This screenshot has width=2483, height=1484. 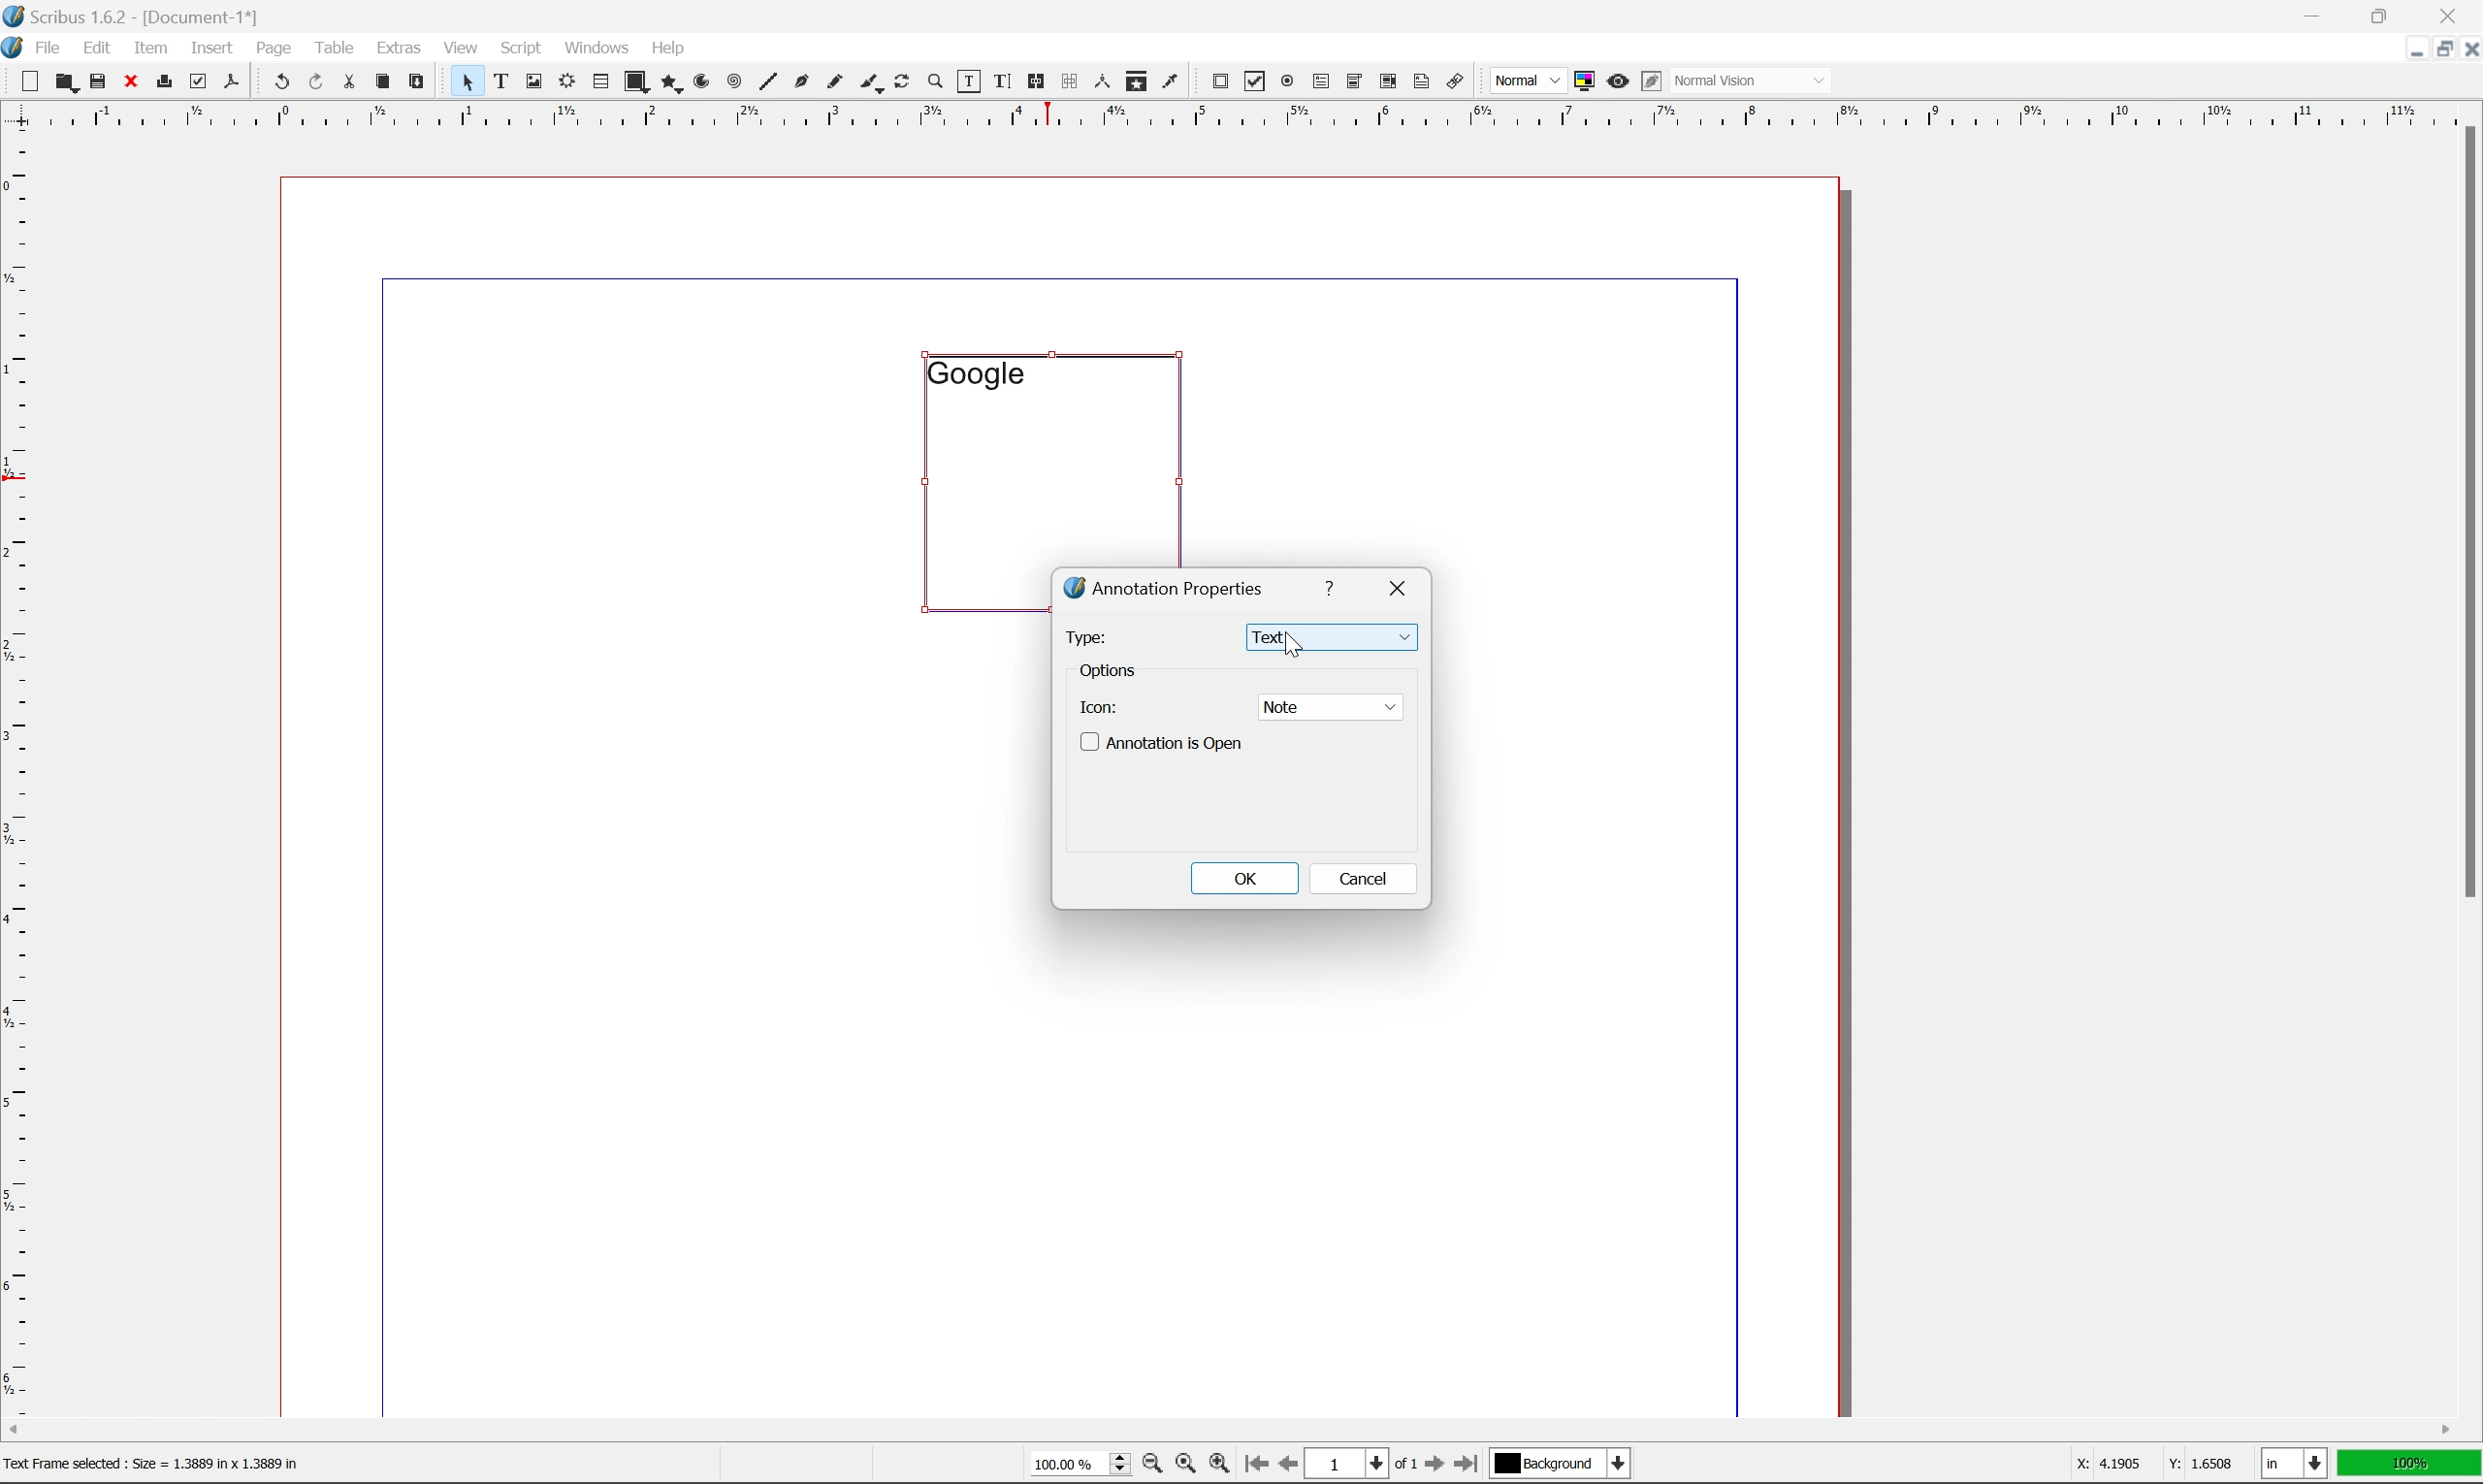 I want to click on shape, so click(x=638, y=83).